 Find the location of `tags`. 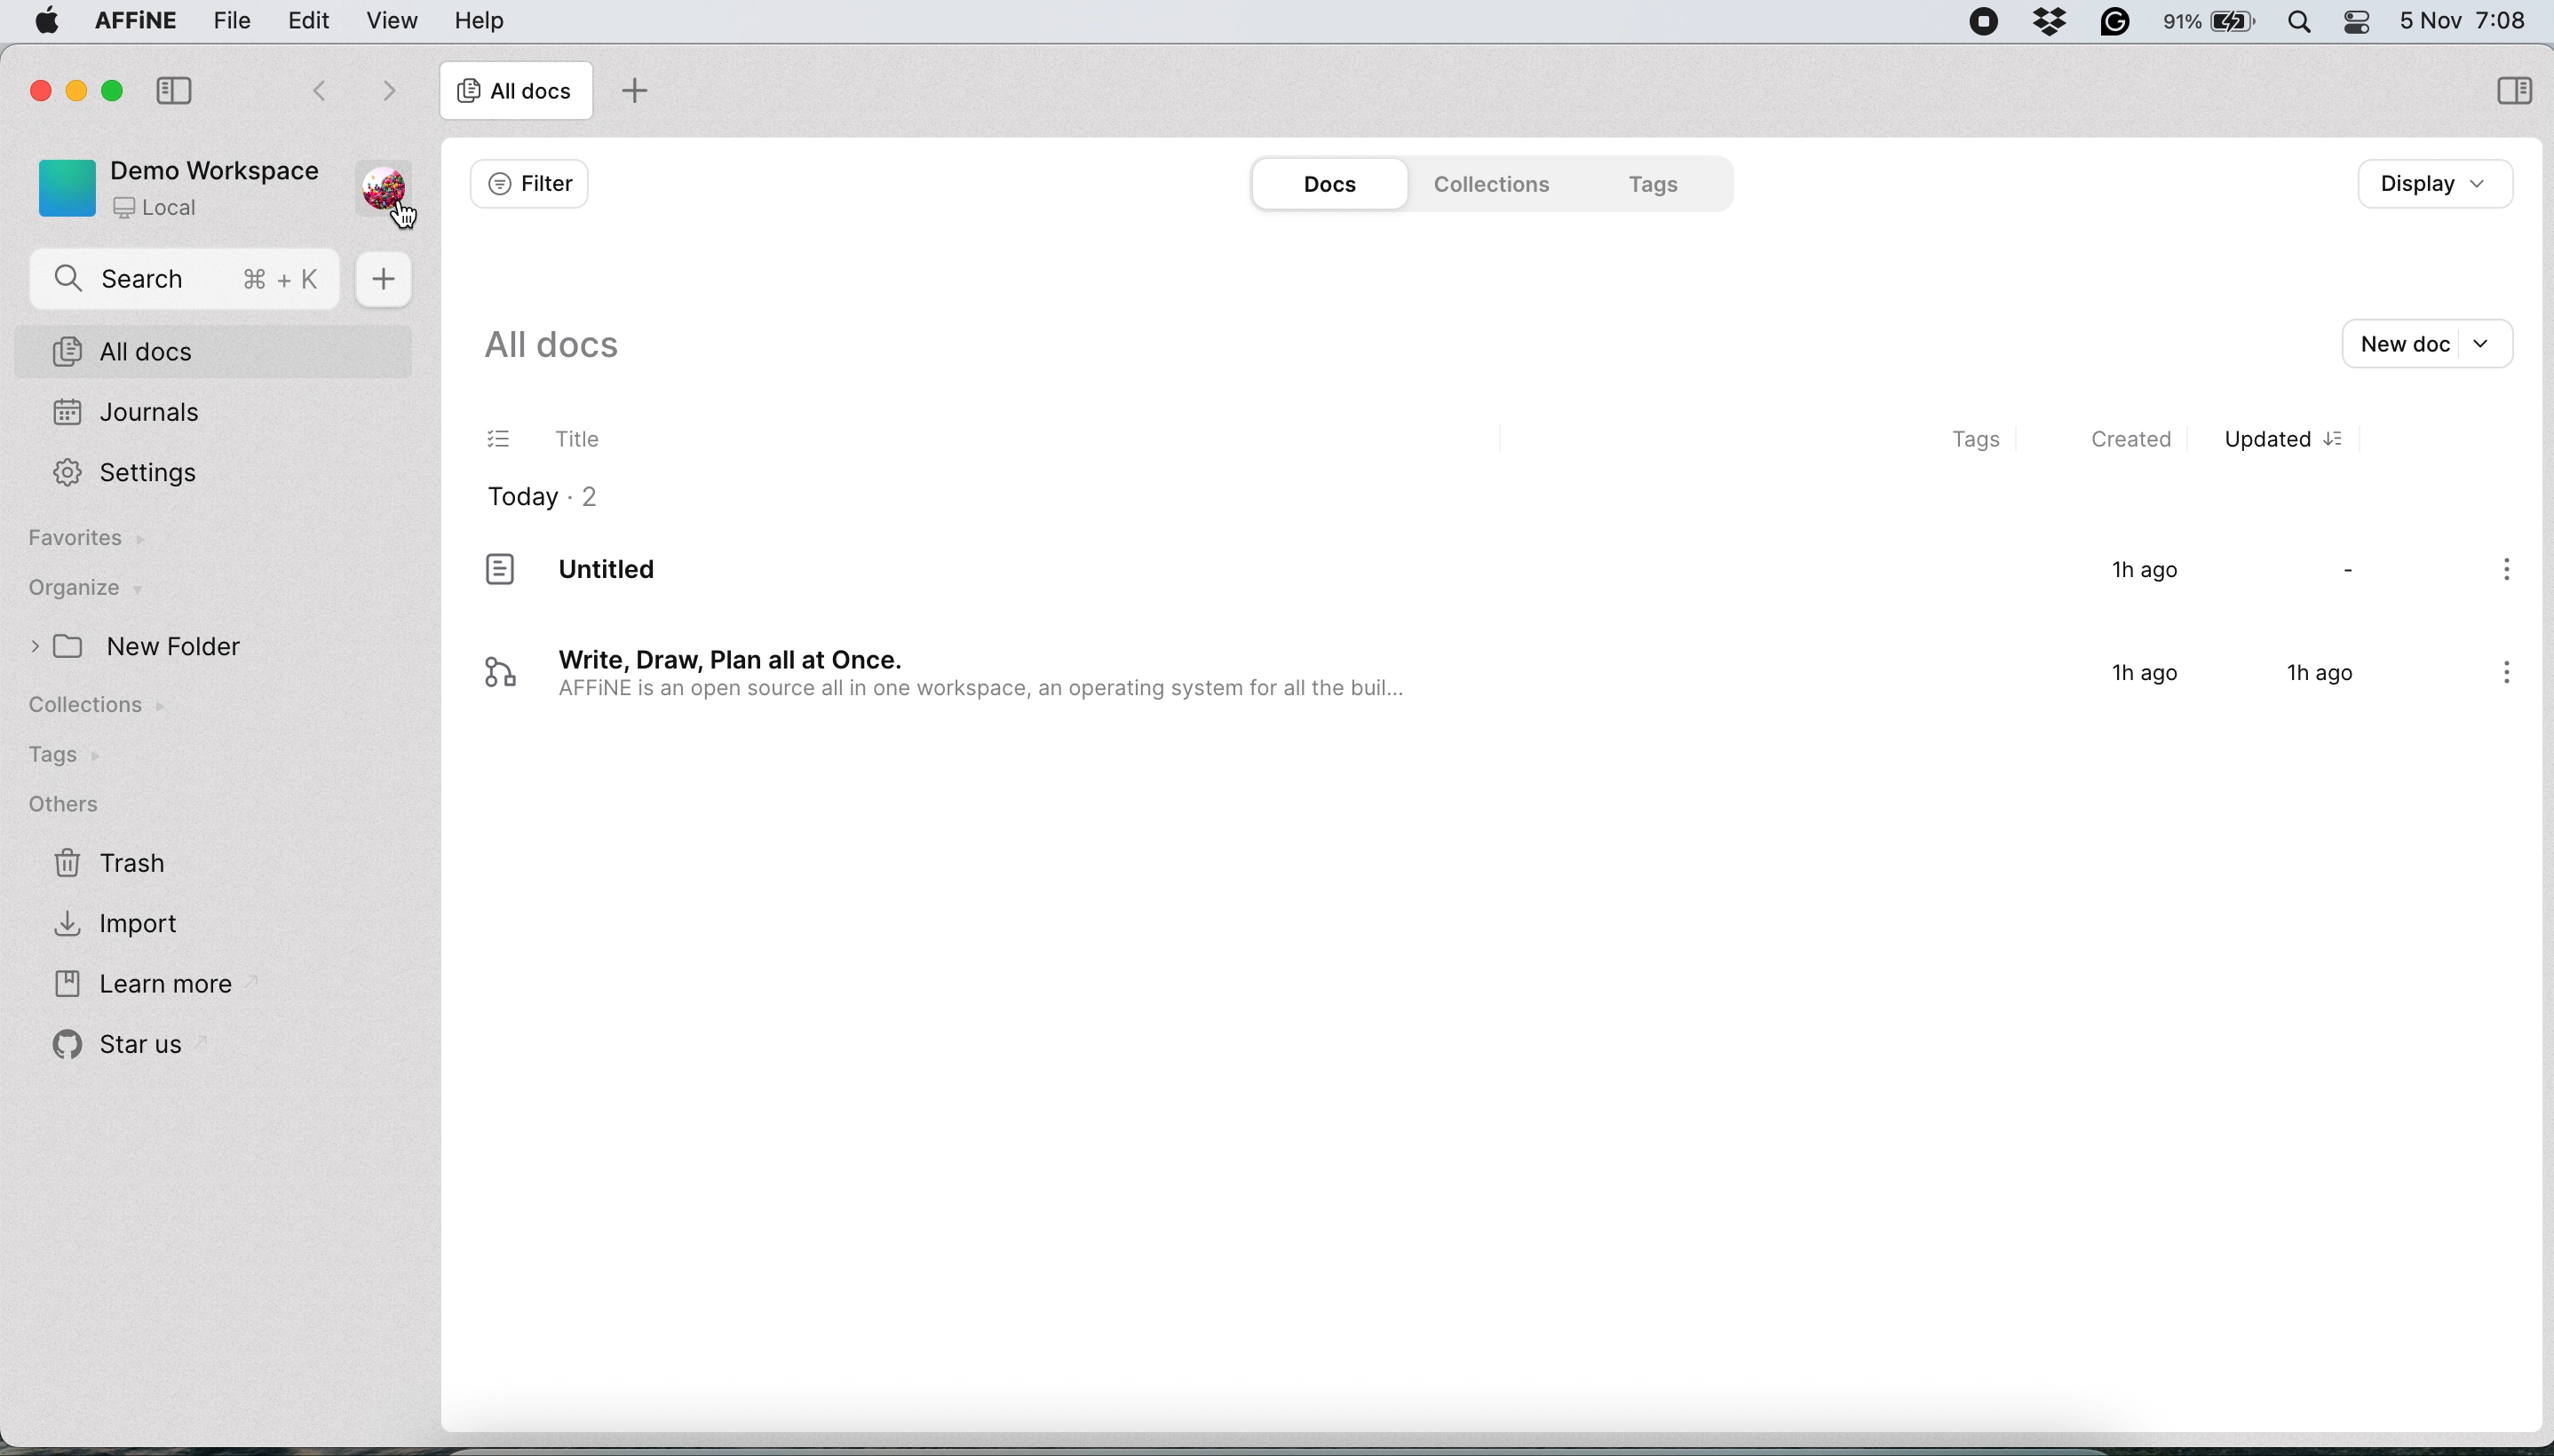

tags is located at coordinates (1656, 183).